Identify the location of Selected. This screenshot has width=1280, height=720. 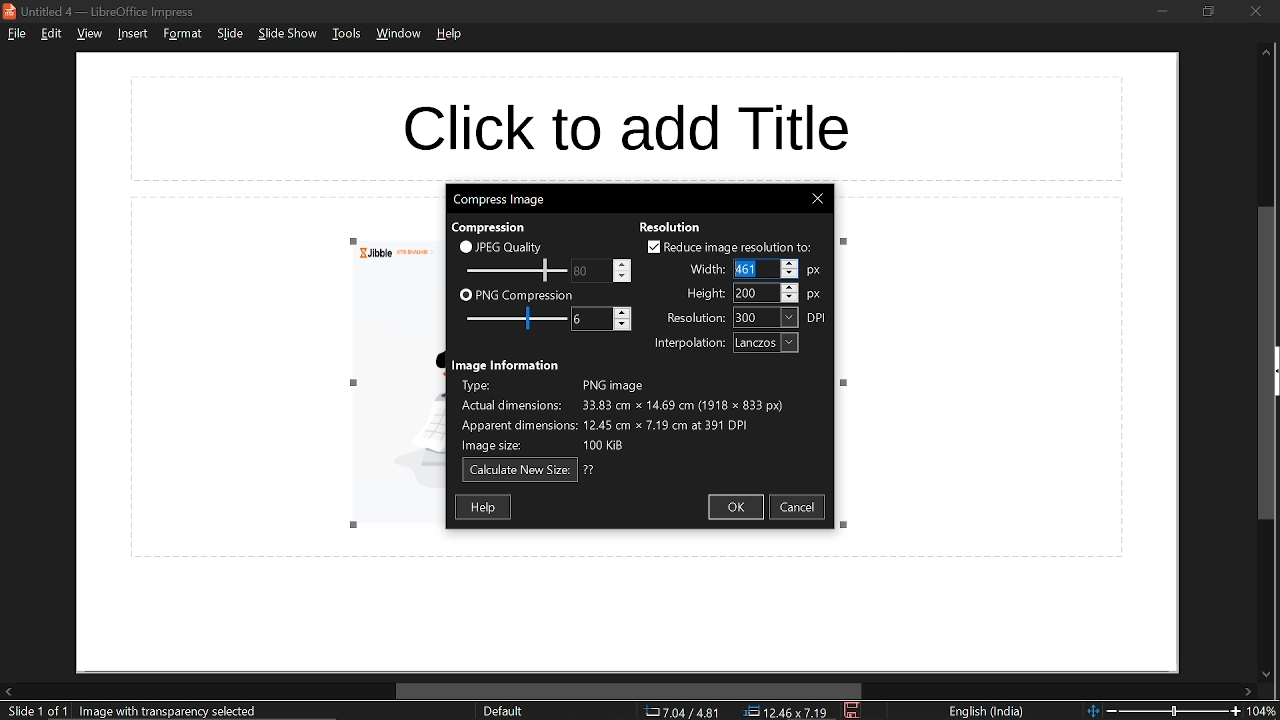
(746, 268).